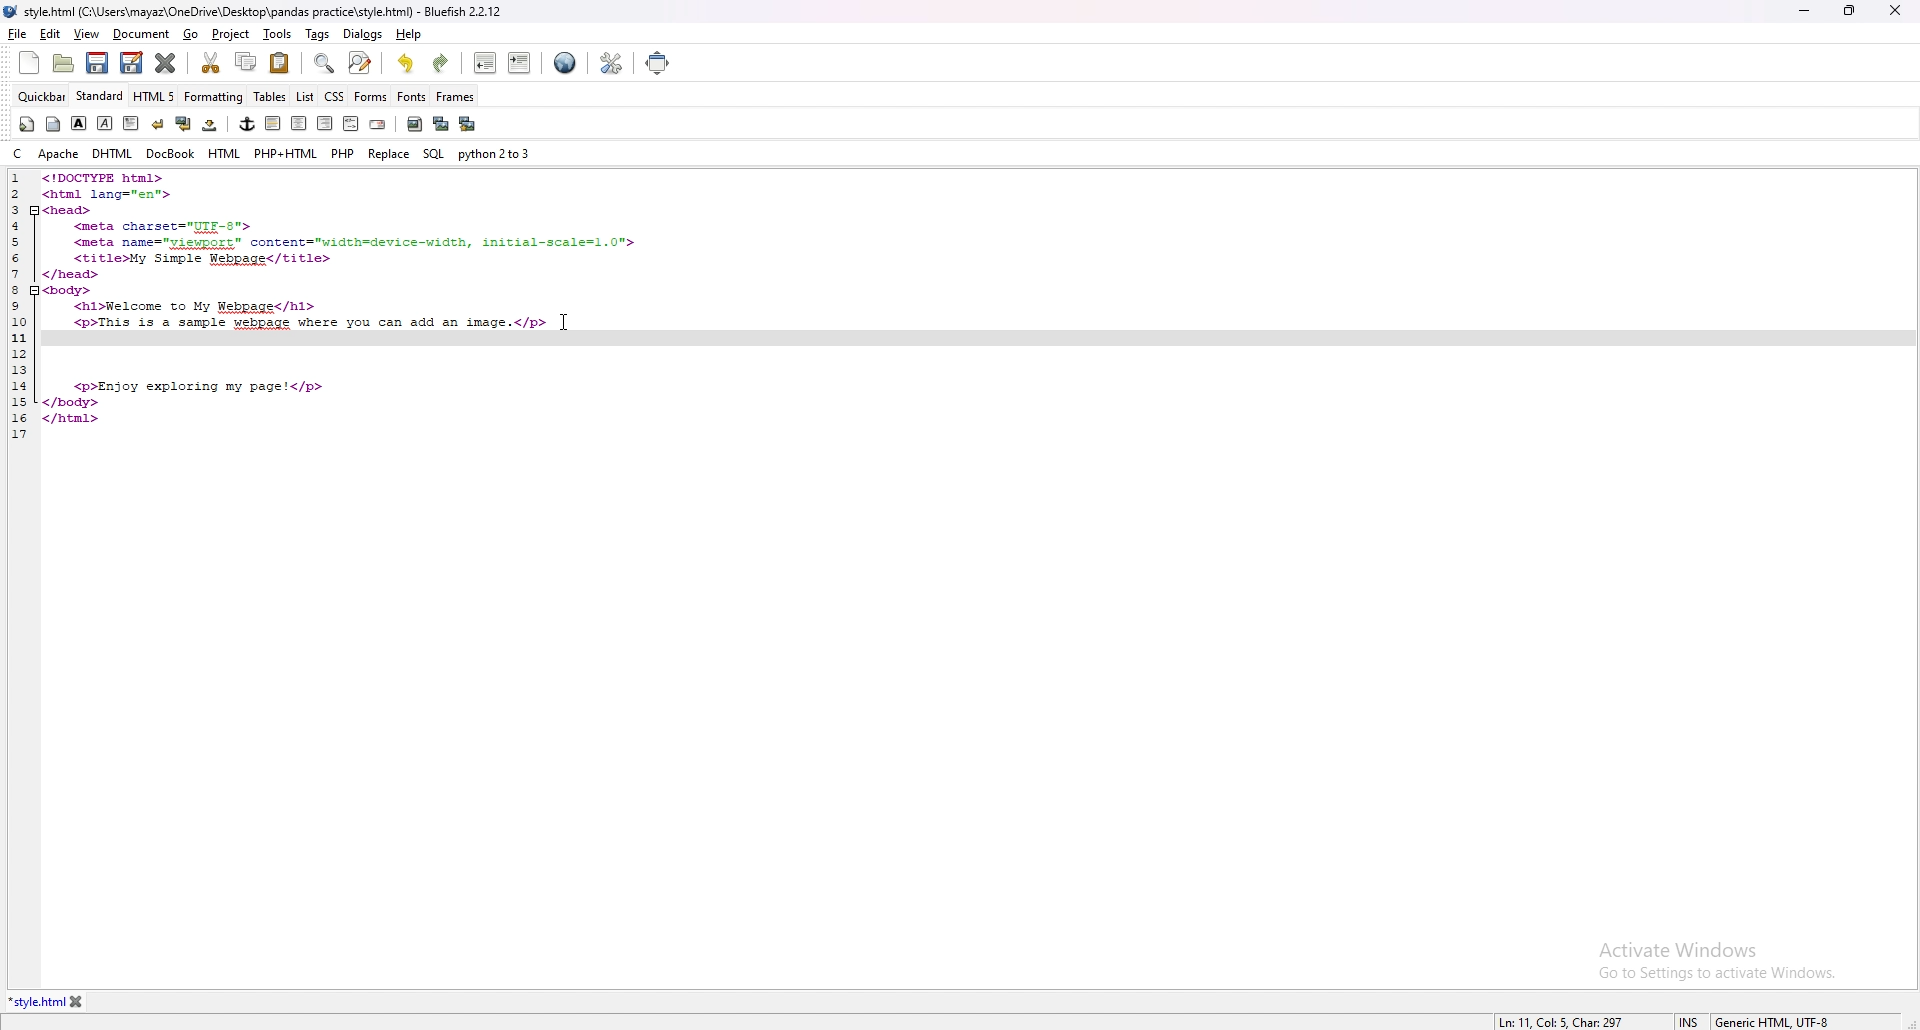 The image size is (1920, 1030). I want to click on c, so click(20, 153).